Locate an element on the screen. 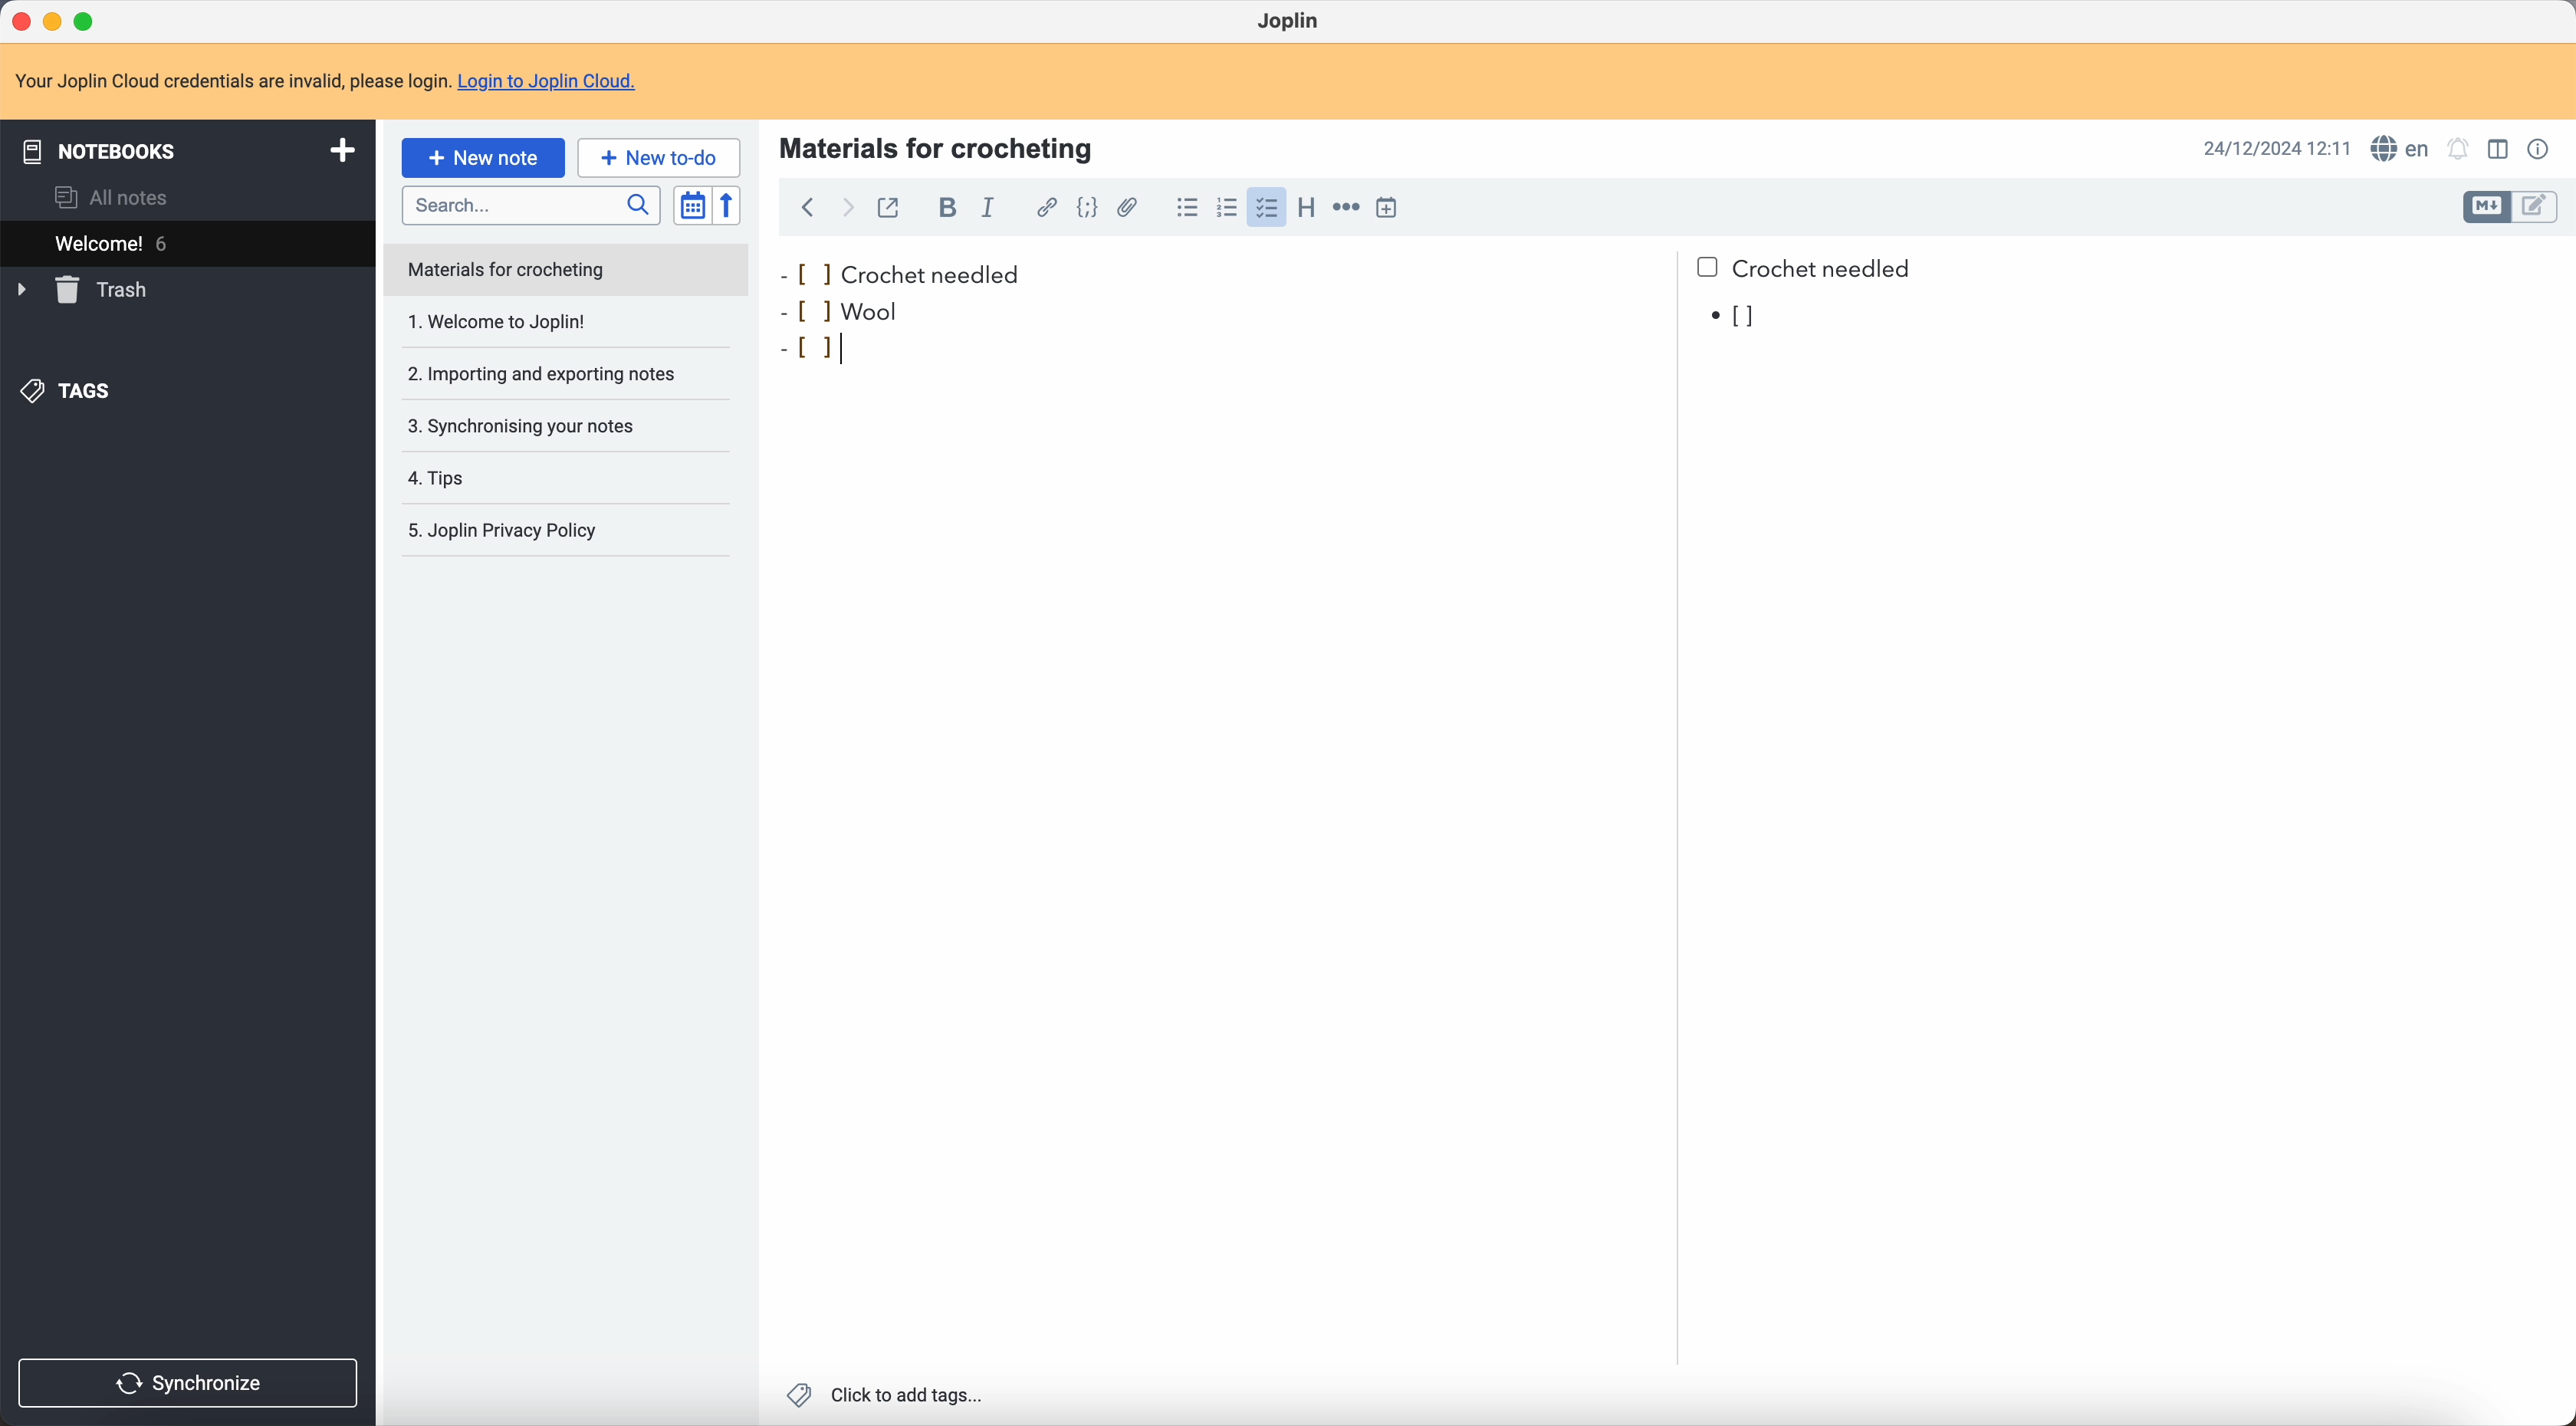  foward is located at coordinates (845, 210).